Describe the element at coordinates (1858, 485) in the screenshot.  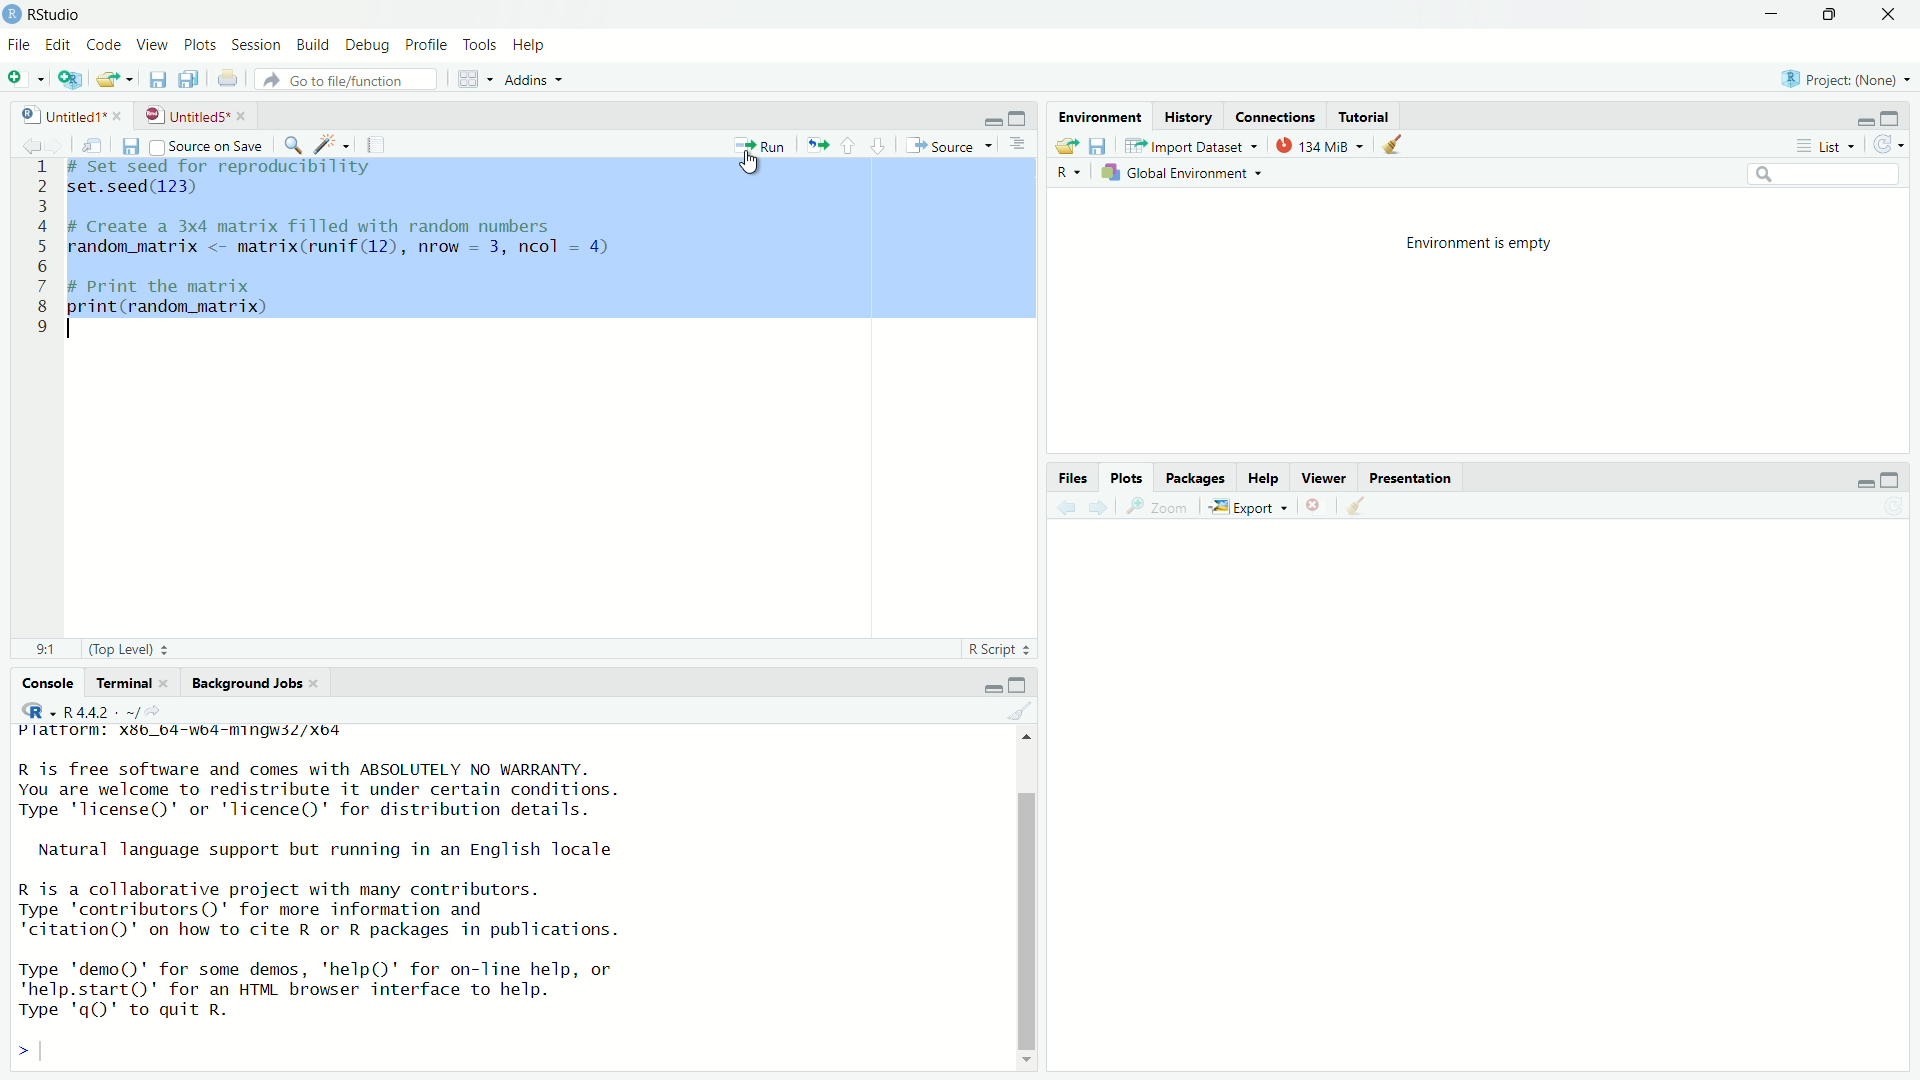
I see `minimise` at that location.